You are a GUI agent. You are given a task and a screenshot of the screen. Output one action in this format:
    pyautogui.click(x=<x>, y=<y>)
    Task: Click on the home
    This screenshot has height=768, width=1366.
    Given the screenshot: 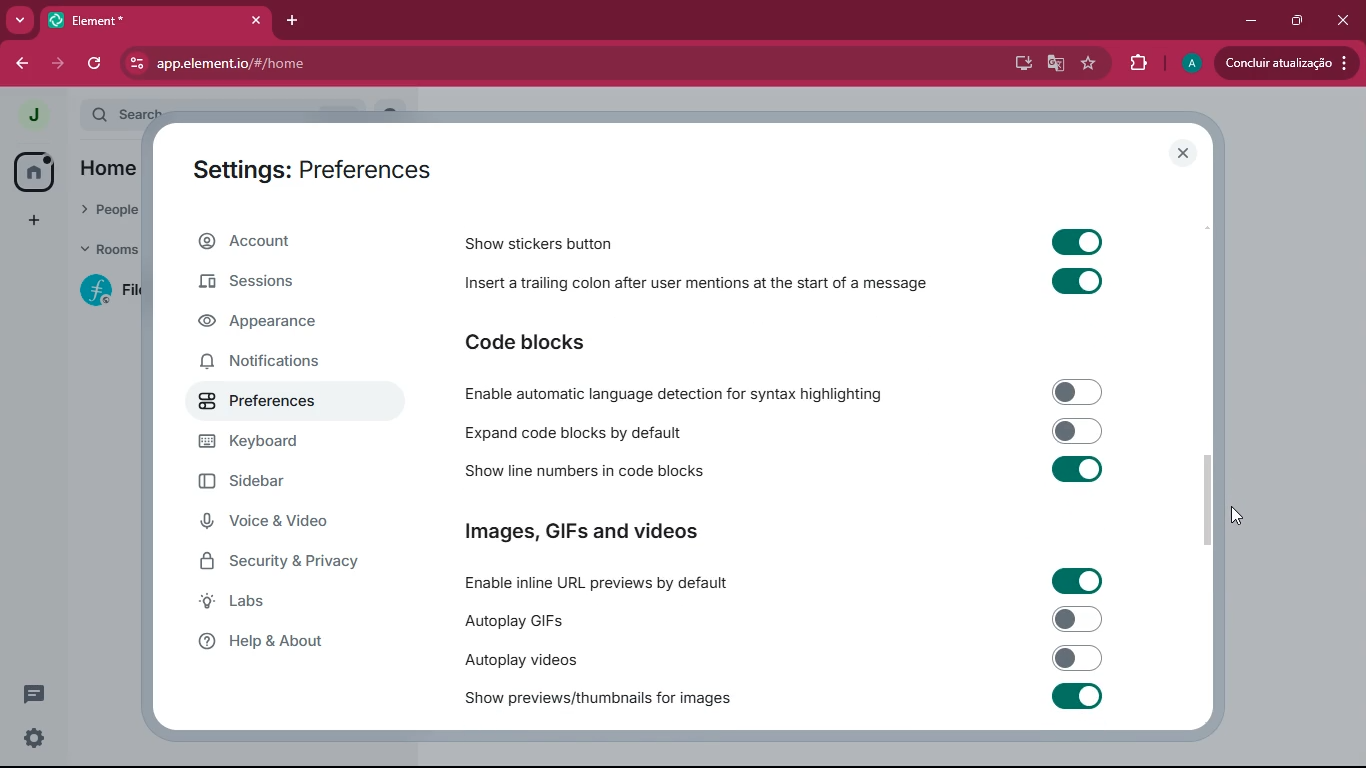 What is the action you would take?
    pyautogui.click(x=107, y=171)
    